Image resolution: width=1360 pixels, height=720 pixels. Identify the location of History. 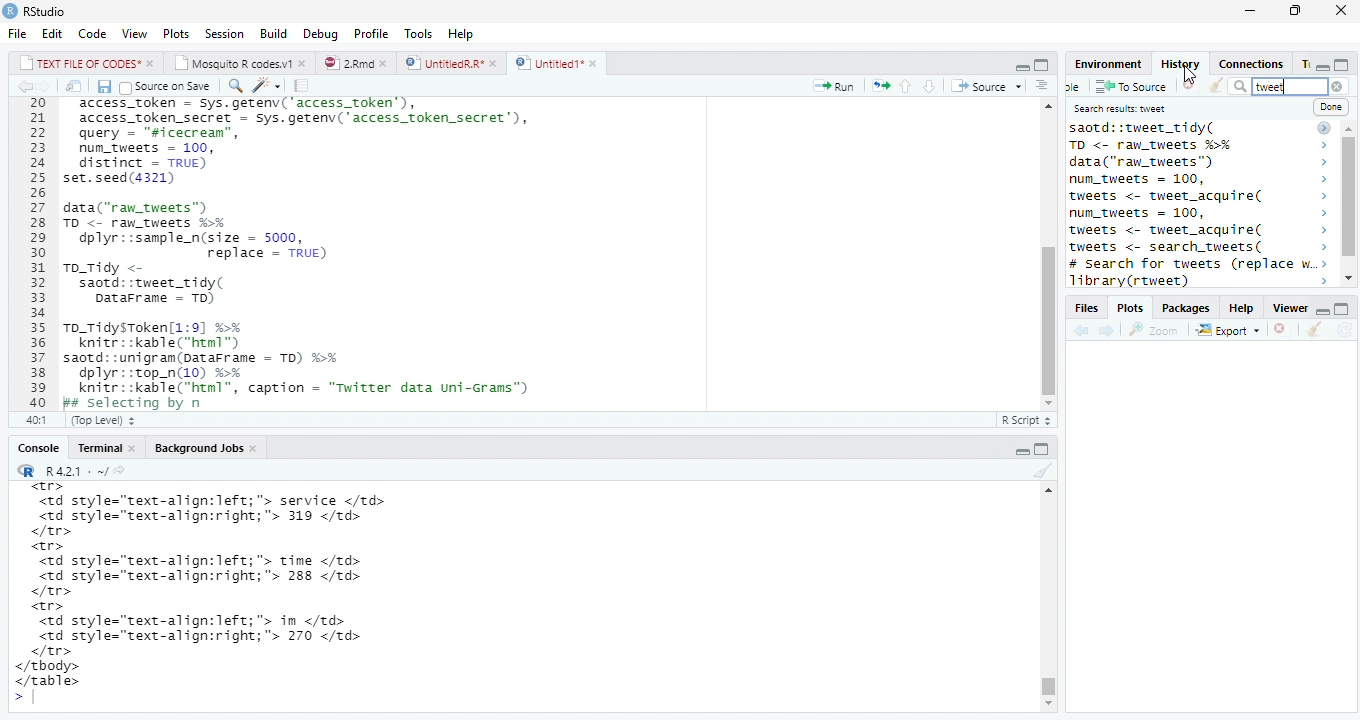
(1179, 62).